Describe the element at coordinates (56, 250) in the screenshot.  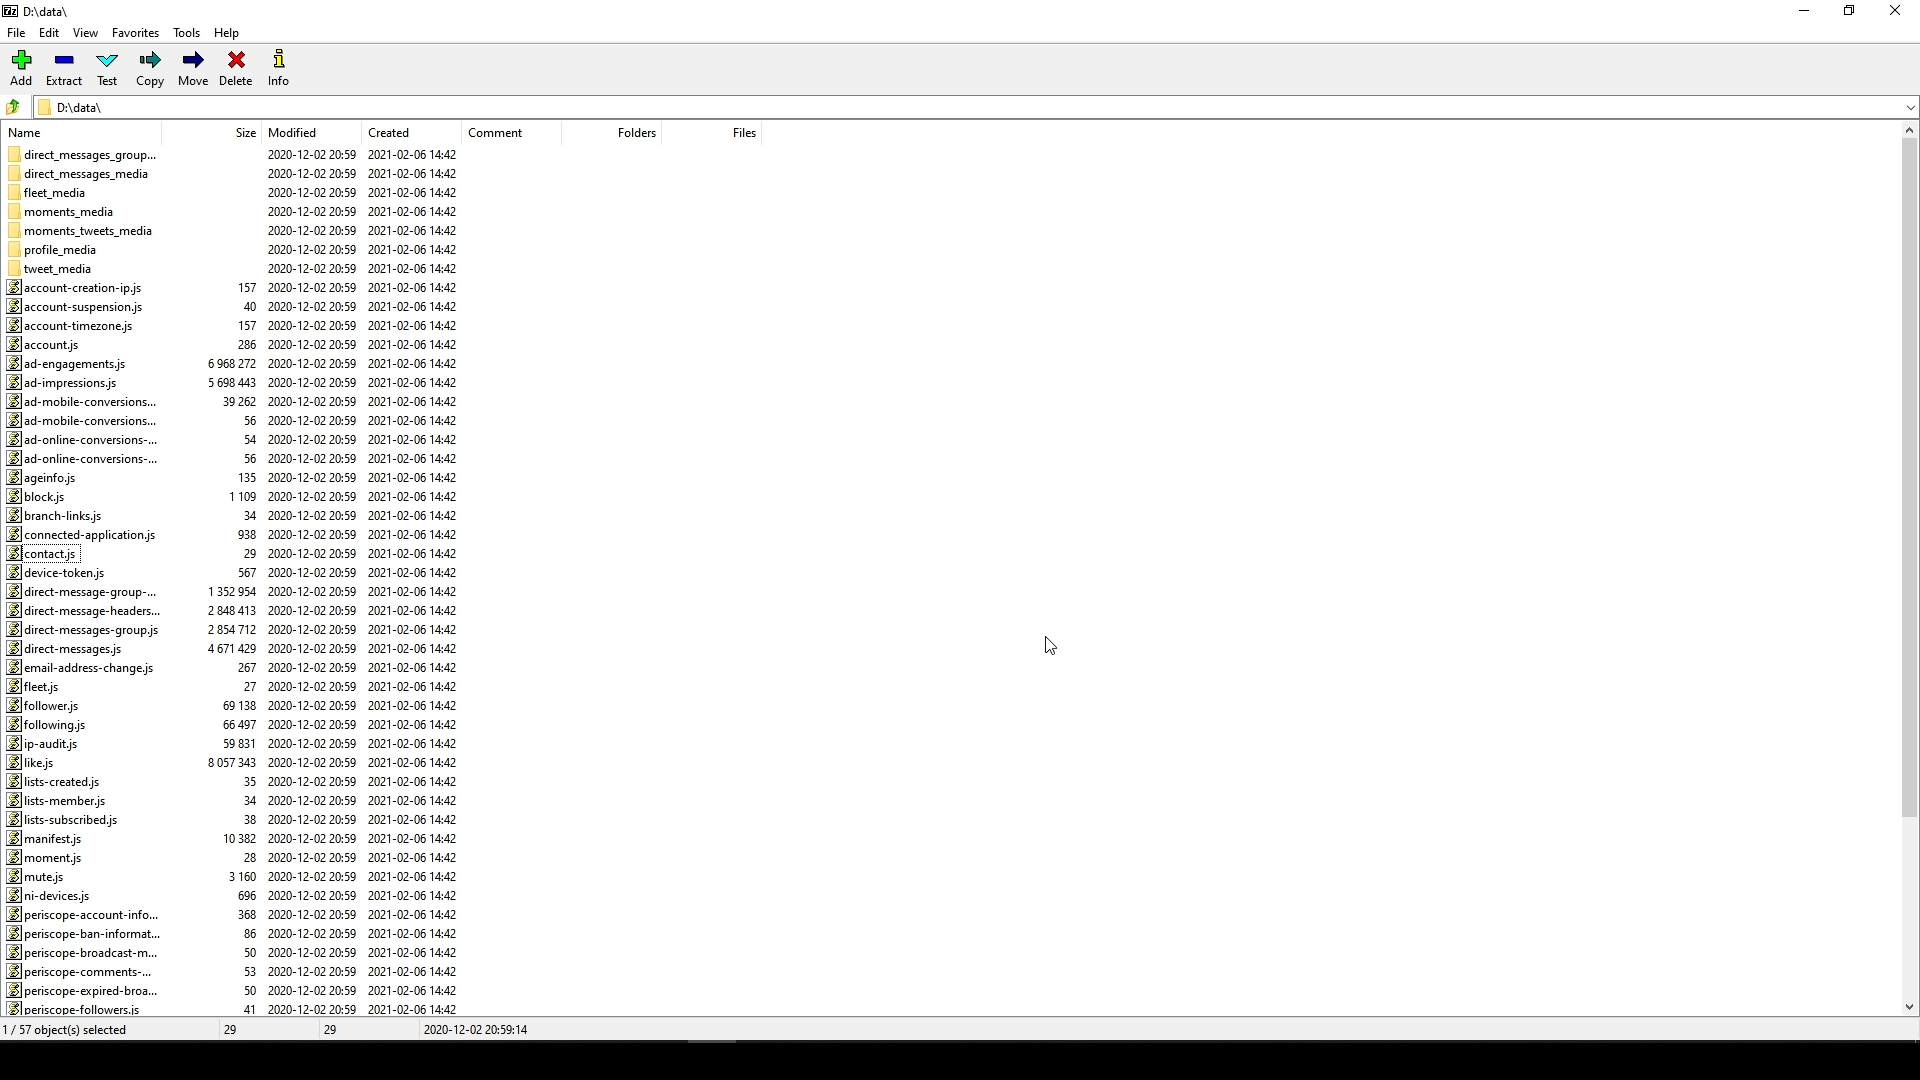
I see `profile_media` at that location.